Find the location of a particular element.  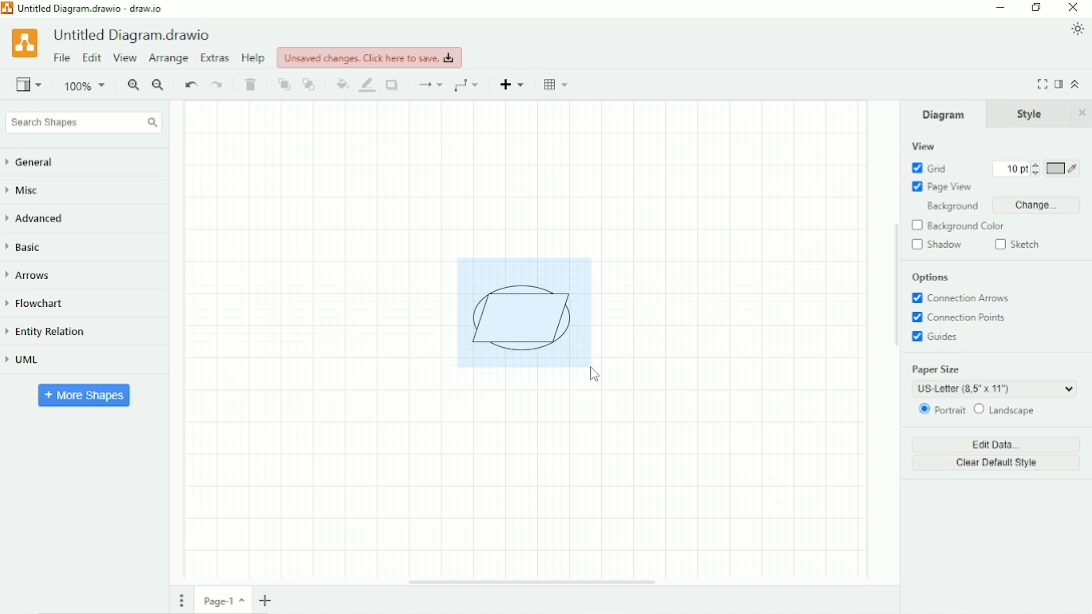

Restore down is located at coordinates (1036, 8).